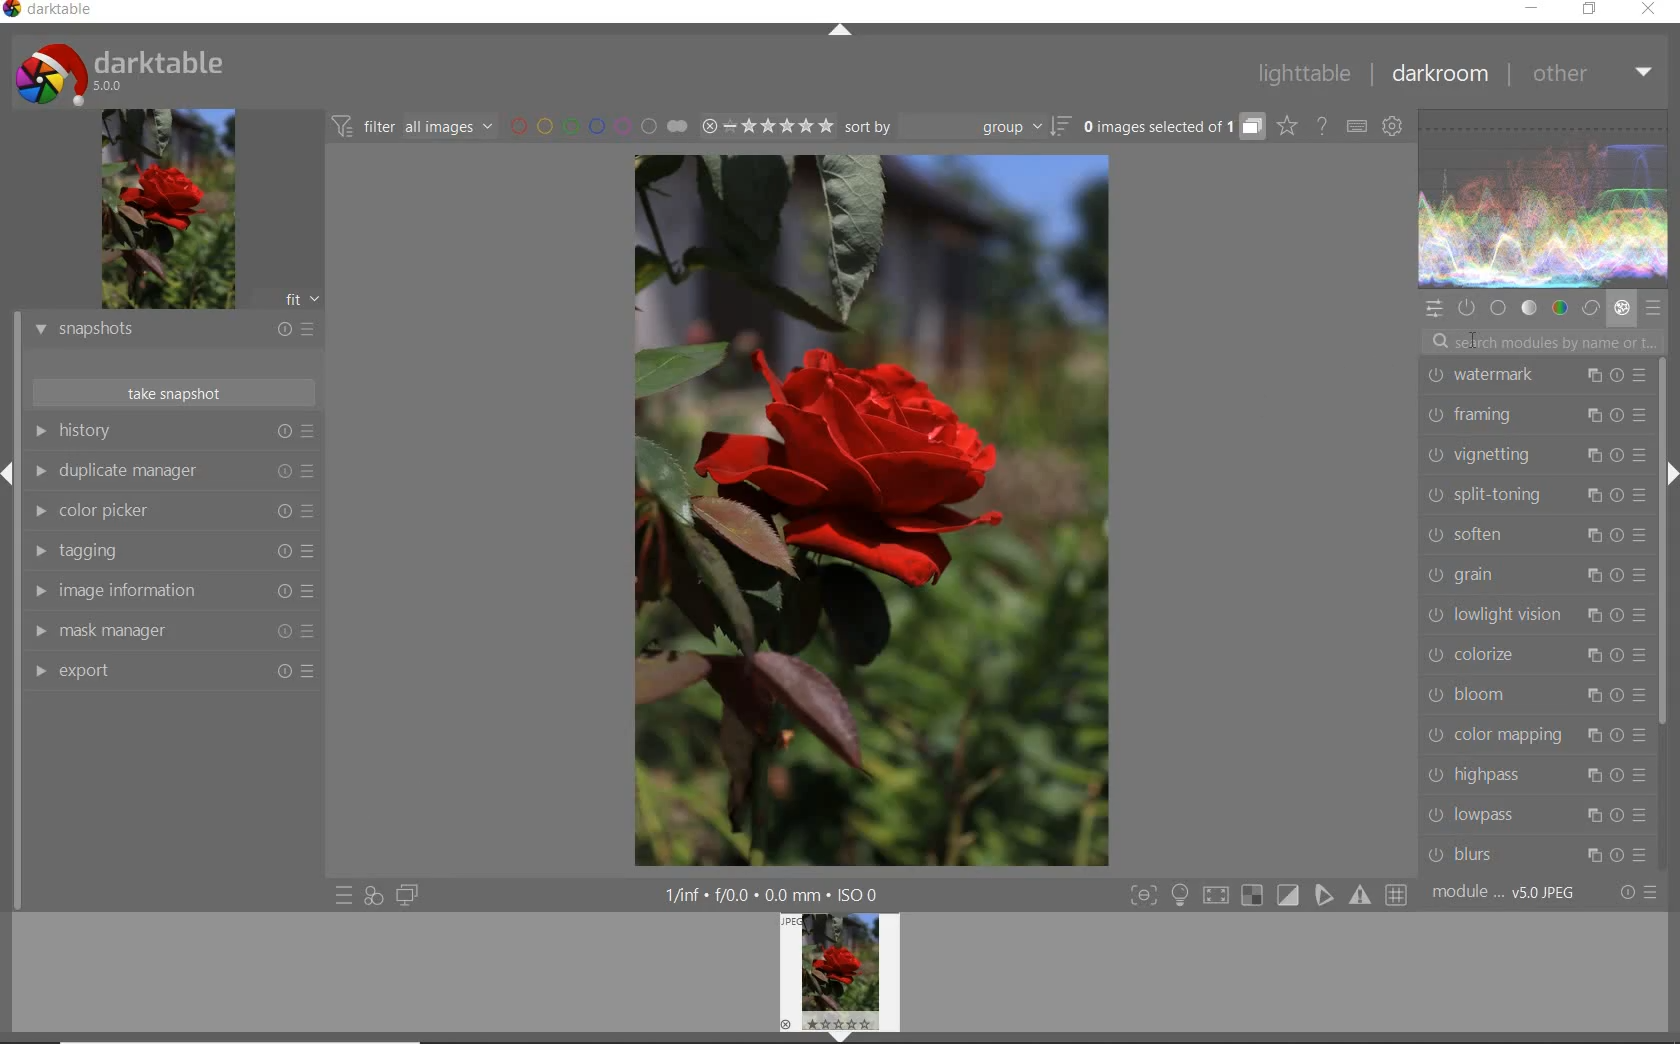 Image resolution: width=1680 pixels, height=1044 pixels. What do you see at coordinates (1496, 307) in the screenshot?
I see `base` at bounding box center [1496, 307].